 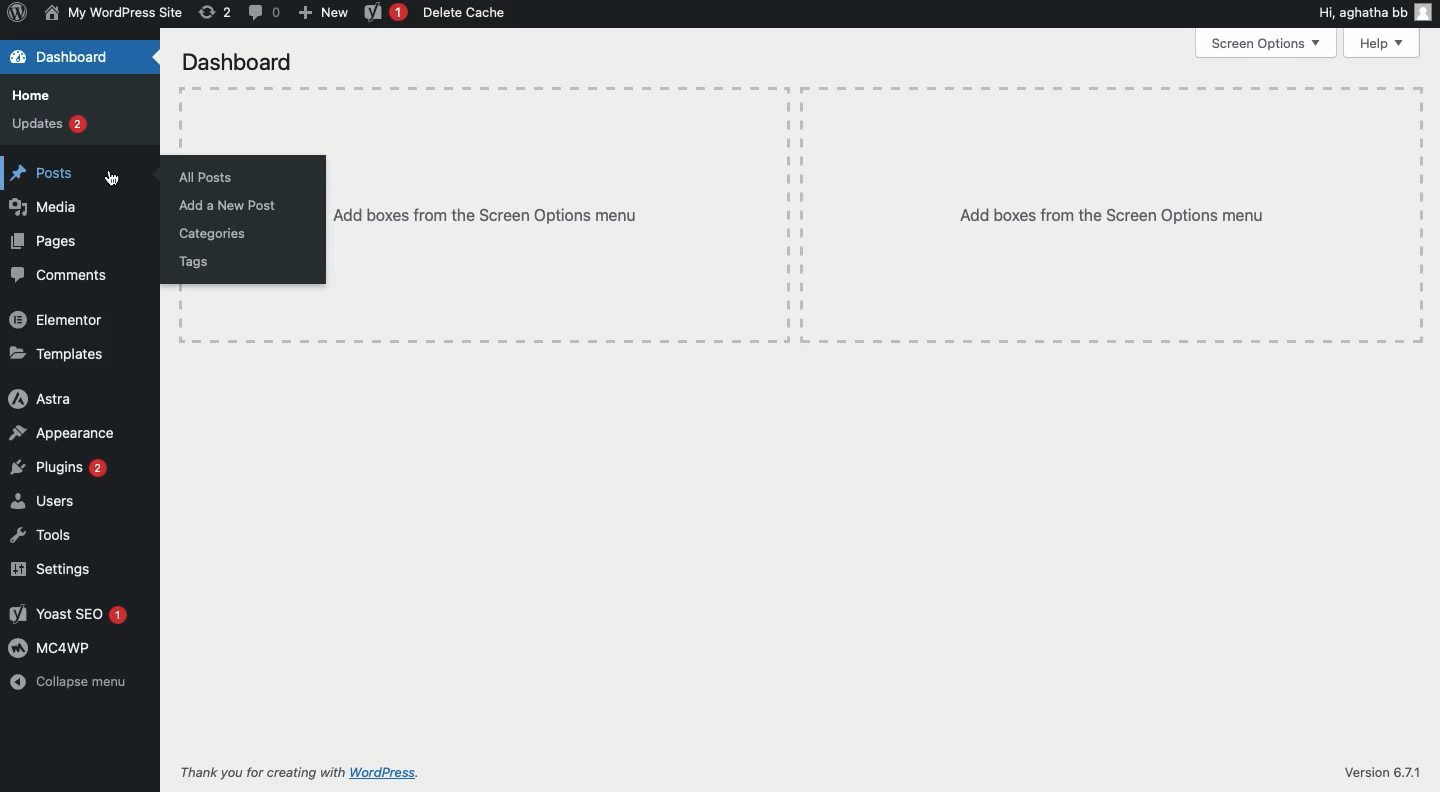 I want to click on Posts, so click(x=40, y=170).